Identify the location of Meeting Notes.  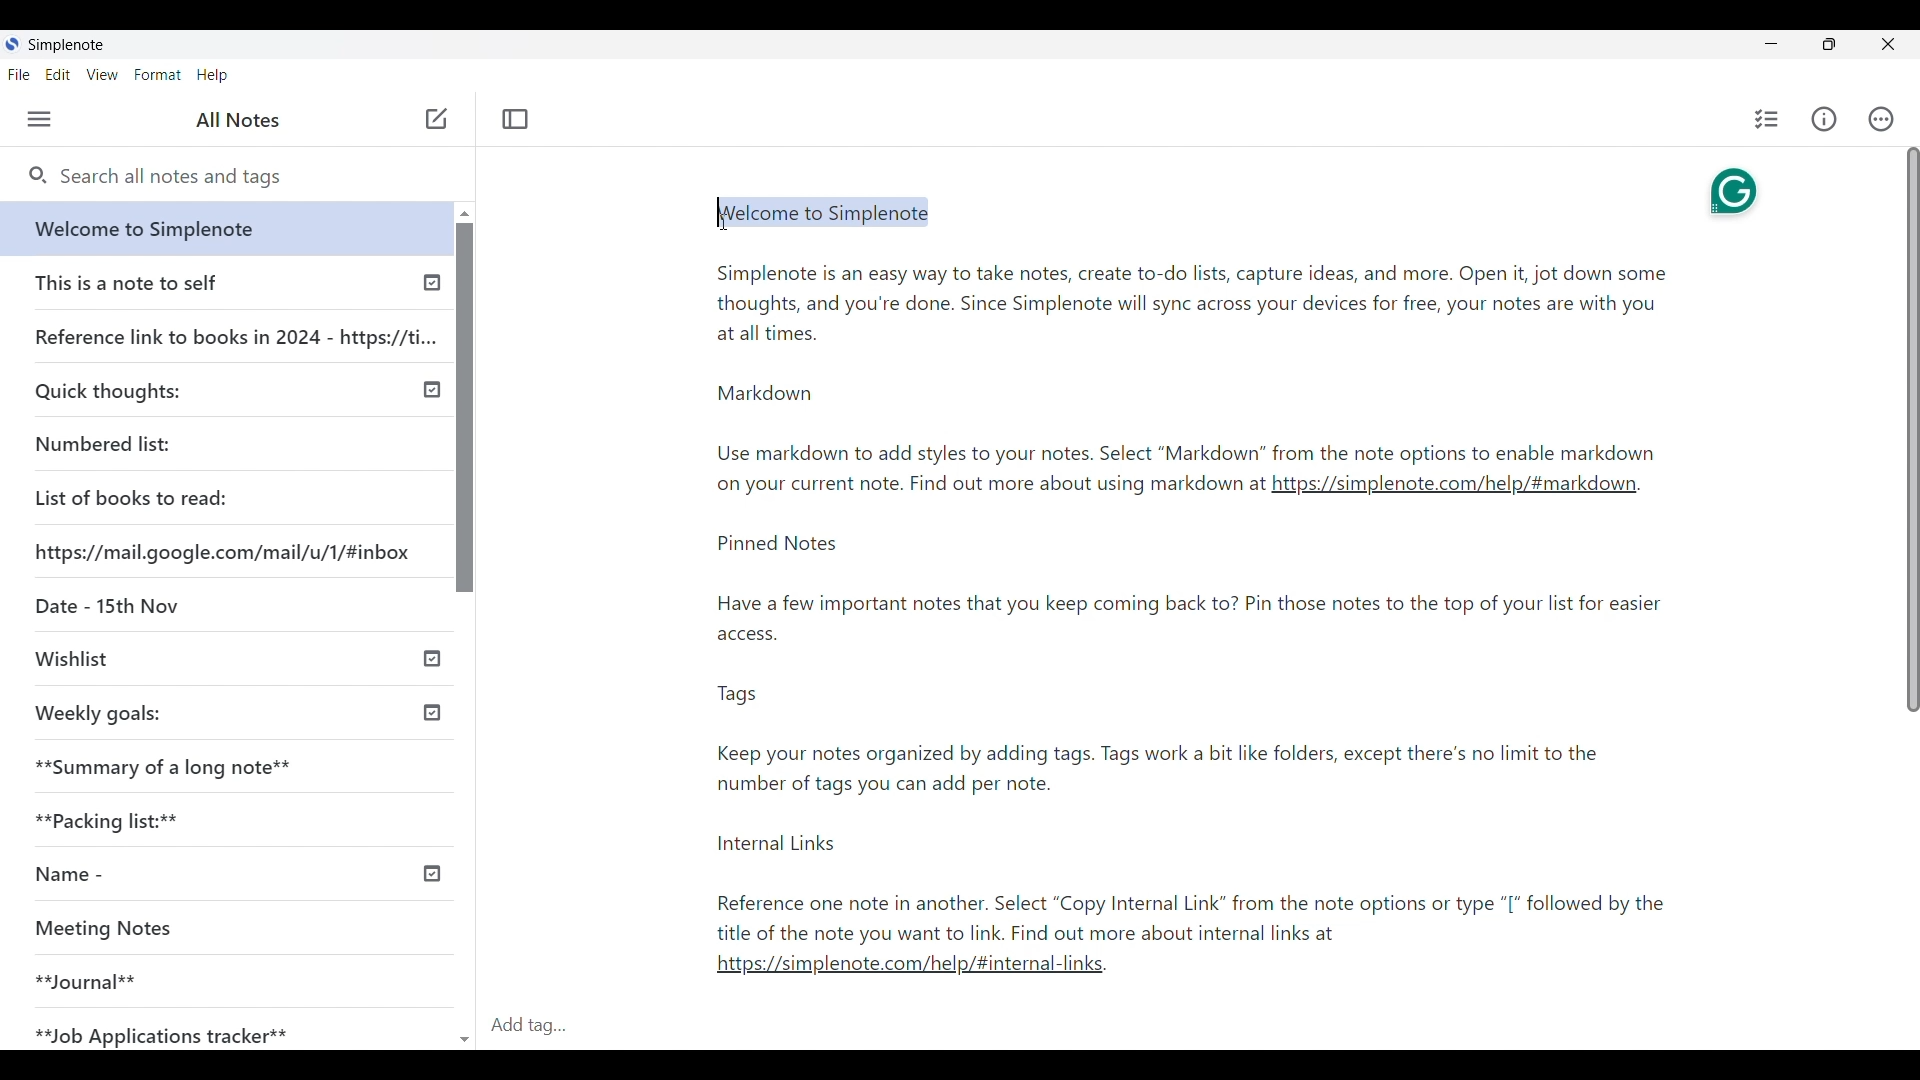
(114, 926).